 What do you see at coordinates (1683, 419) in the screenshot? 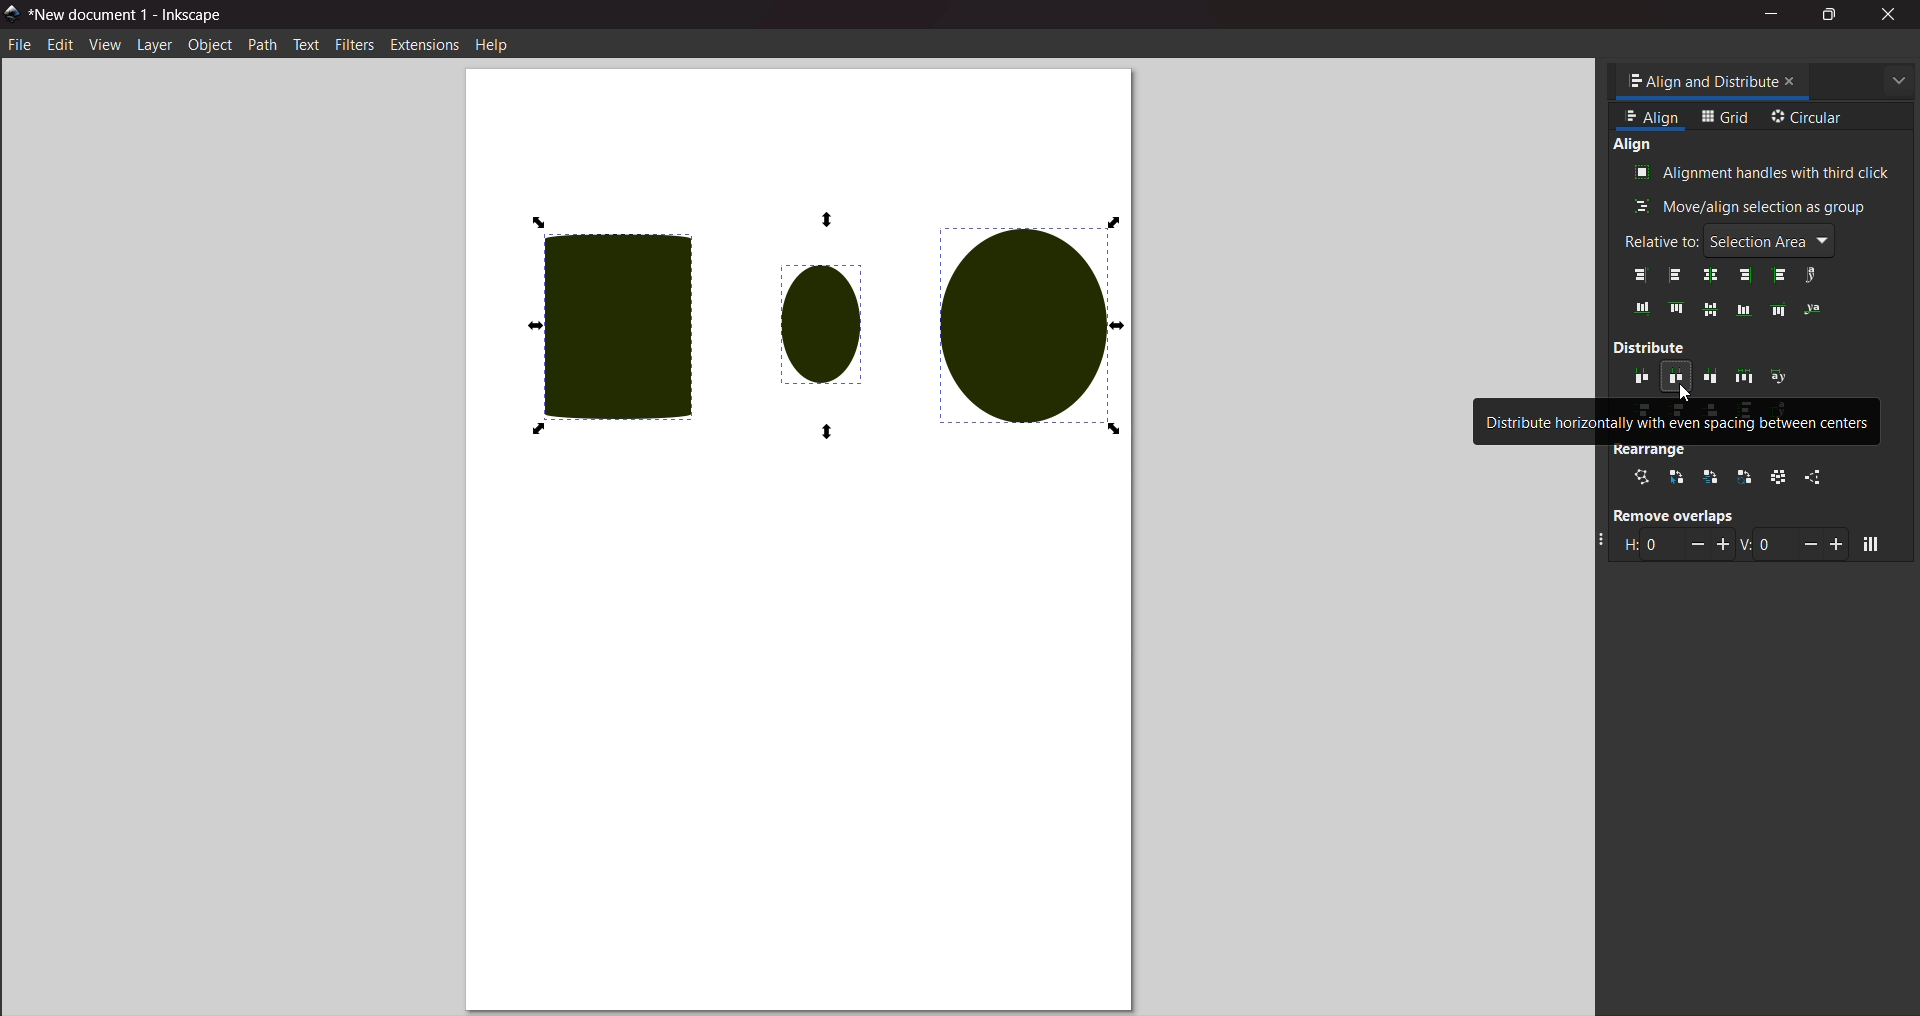
I see `distribute horizontally with even spacing between centers` at bounding box center [1683, 419].